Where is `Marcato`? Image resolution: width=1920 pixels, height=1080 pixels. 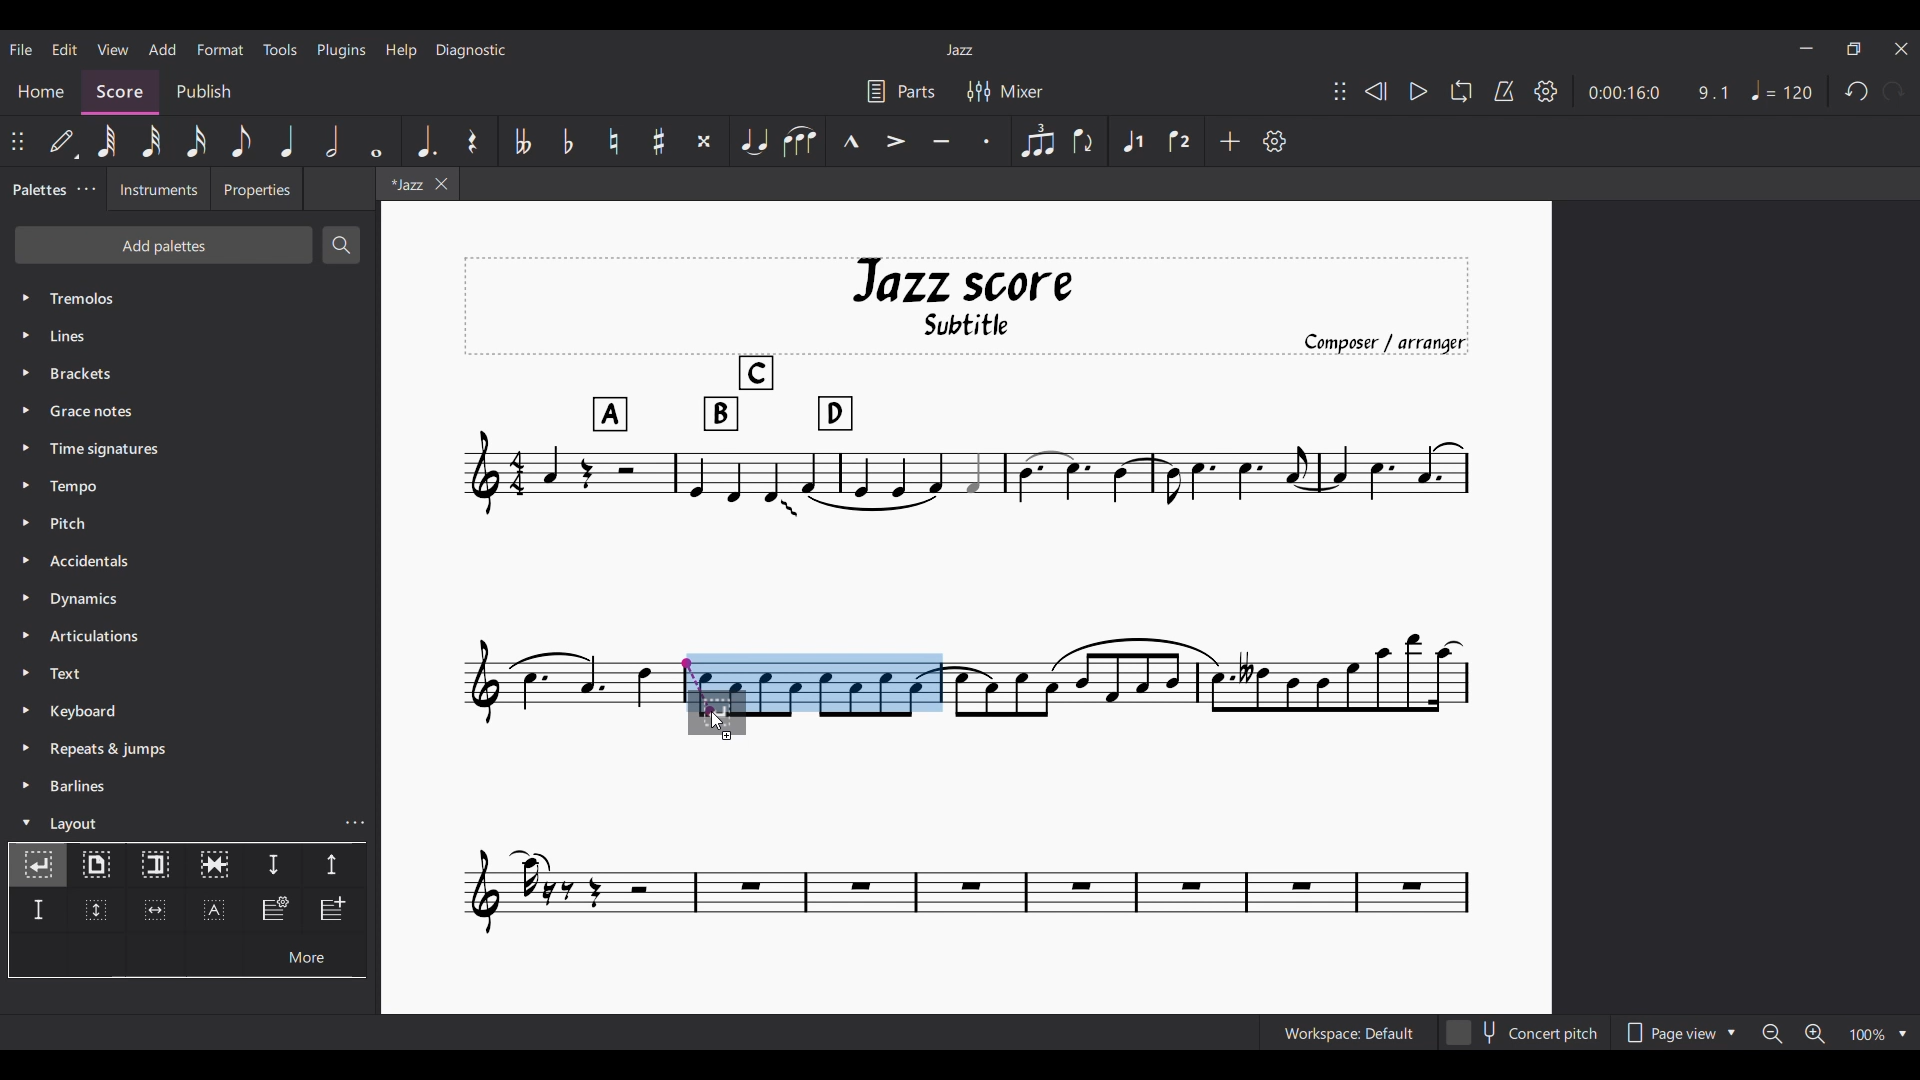
Marcato is located at coordinates (850, 141).